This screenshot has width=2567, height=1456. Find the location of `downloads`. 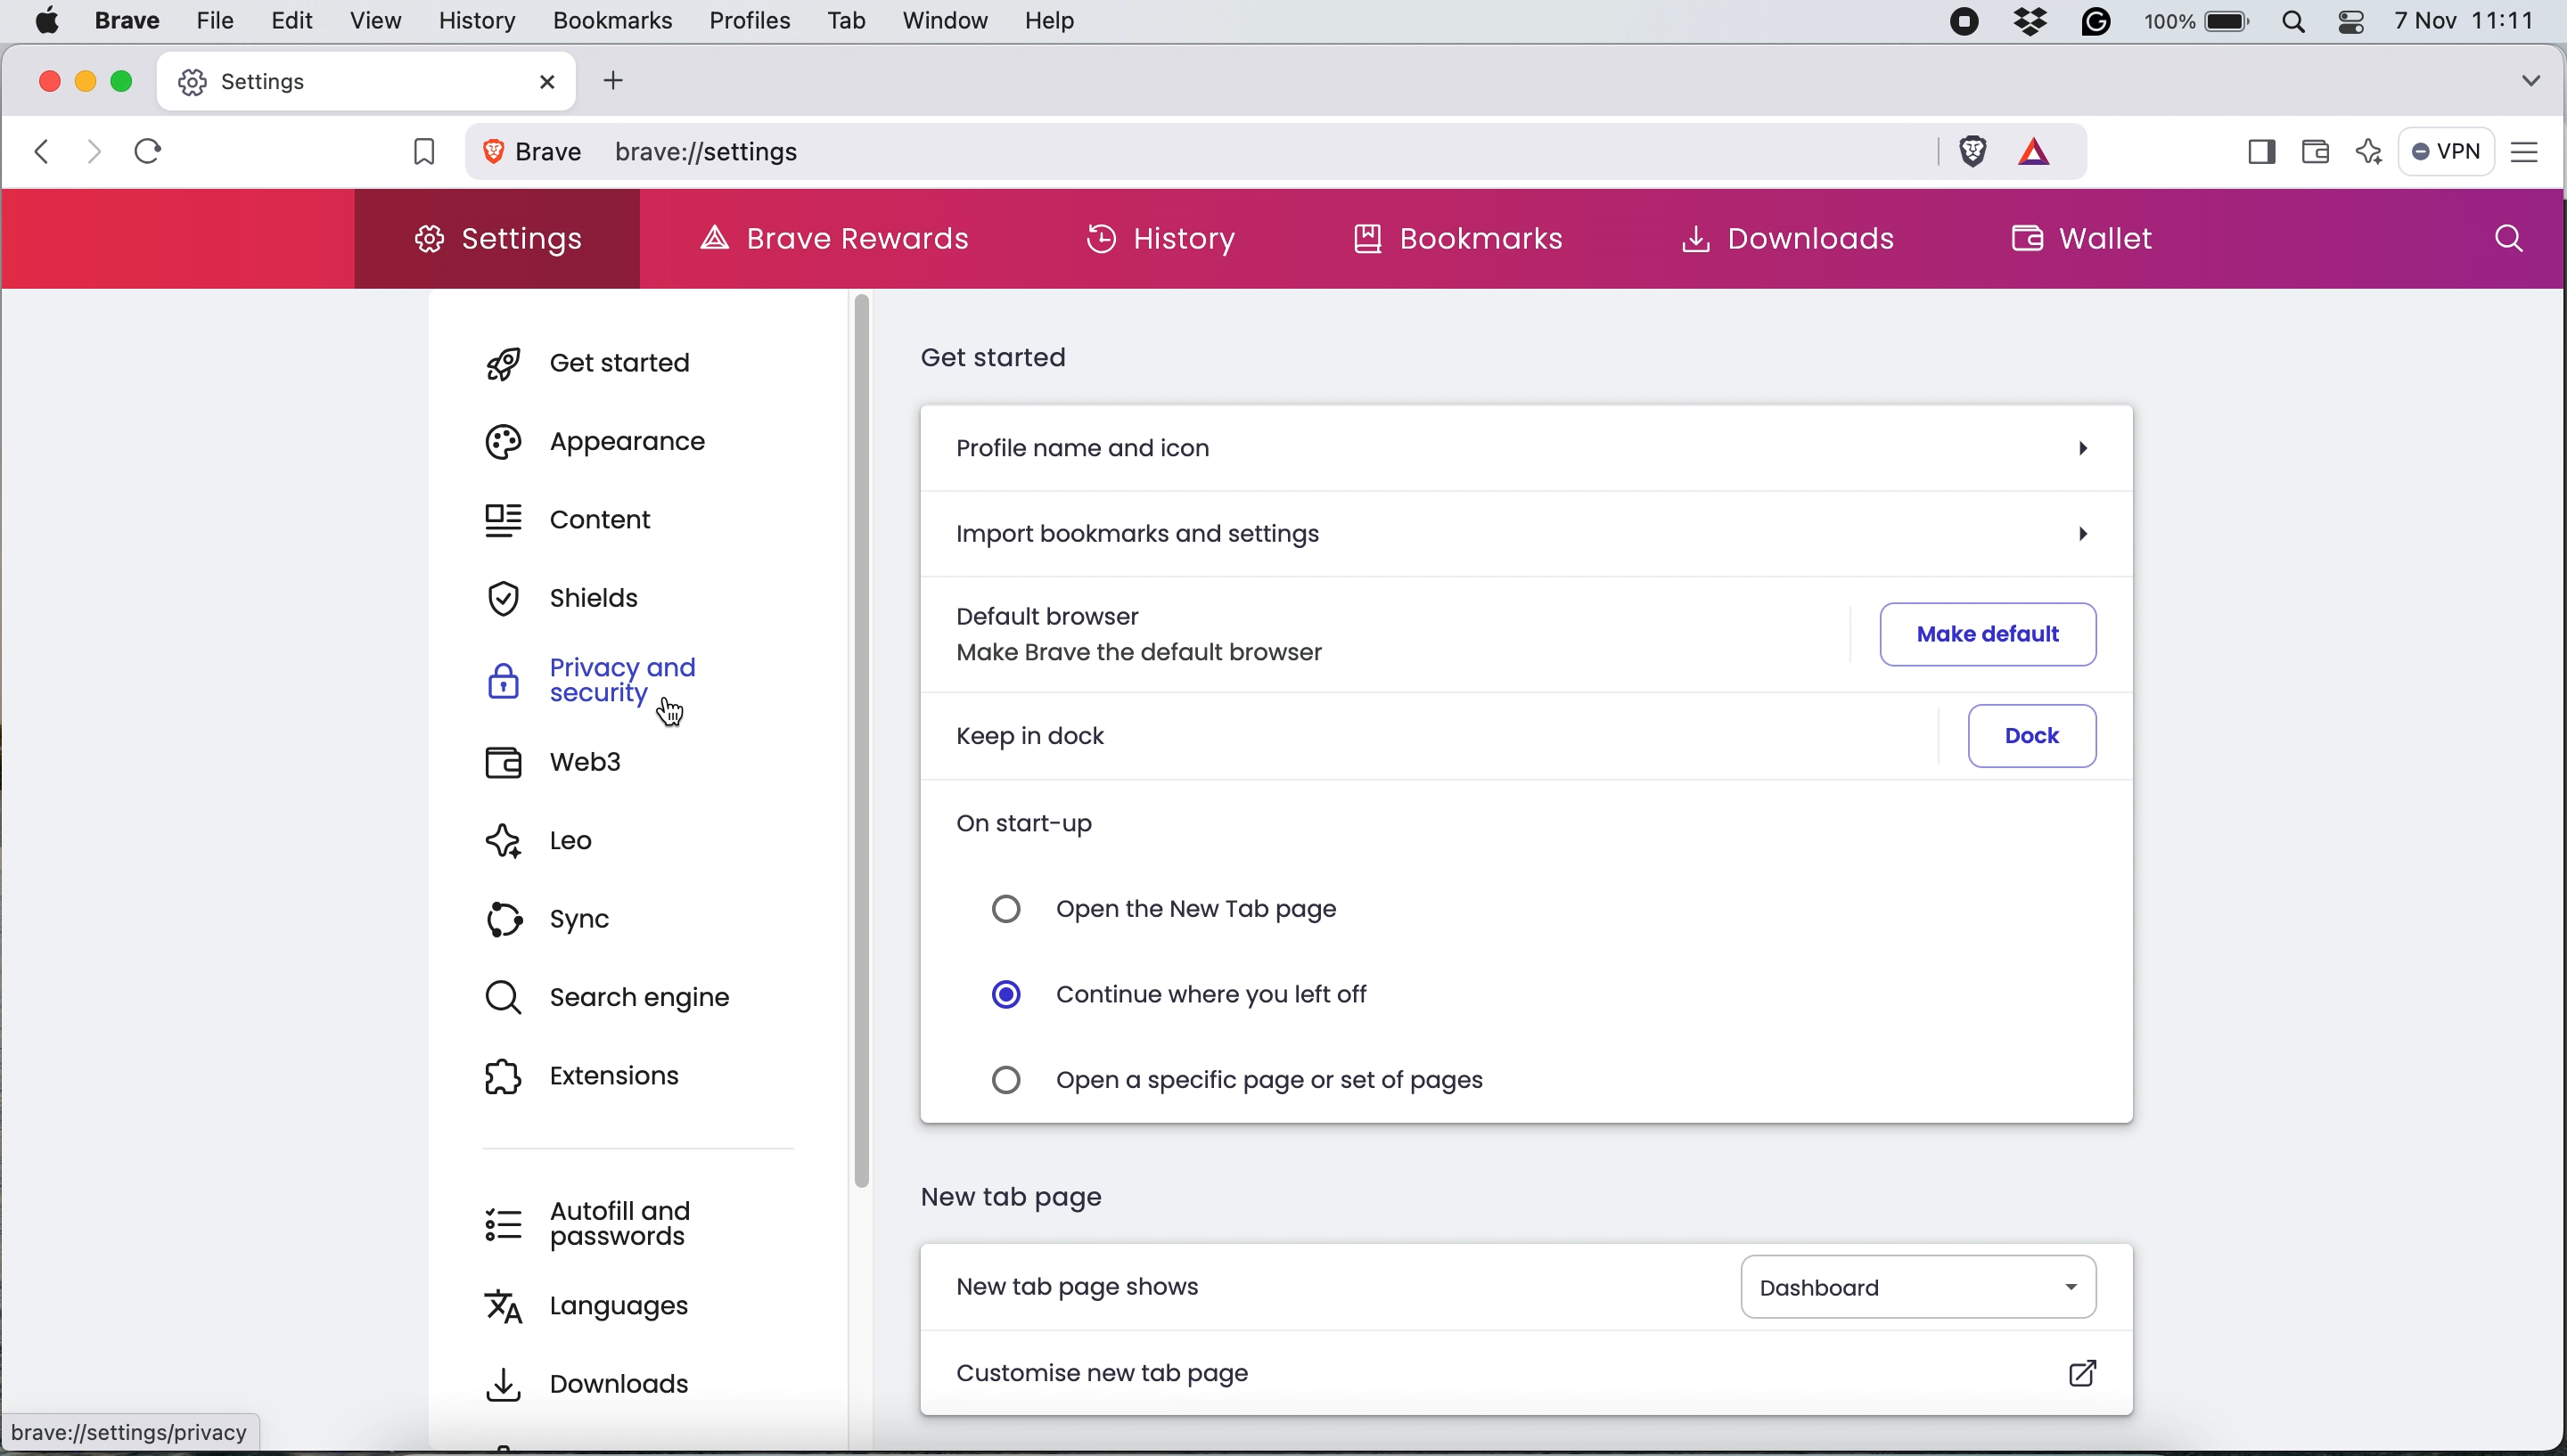

downloads is located at coordinates (575, 1378).